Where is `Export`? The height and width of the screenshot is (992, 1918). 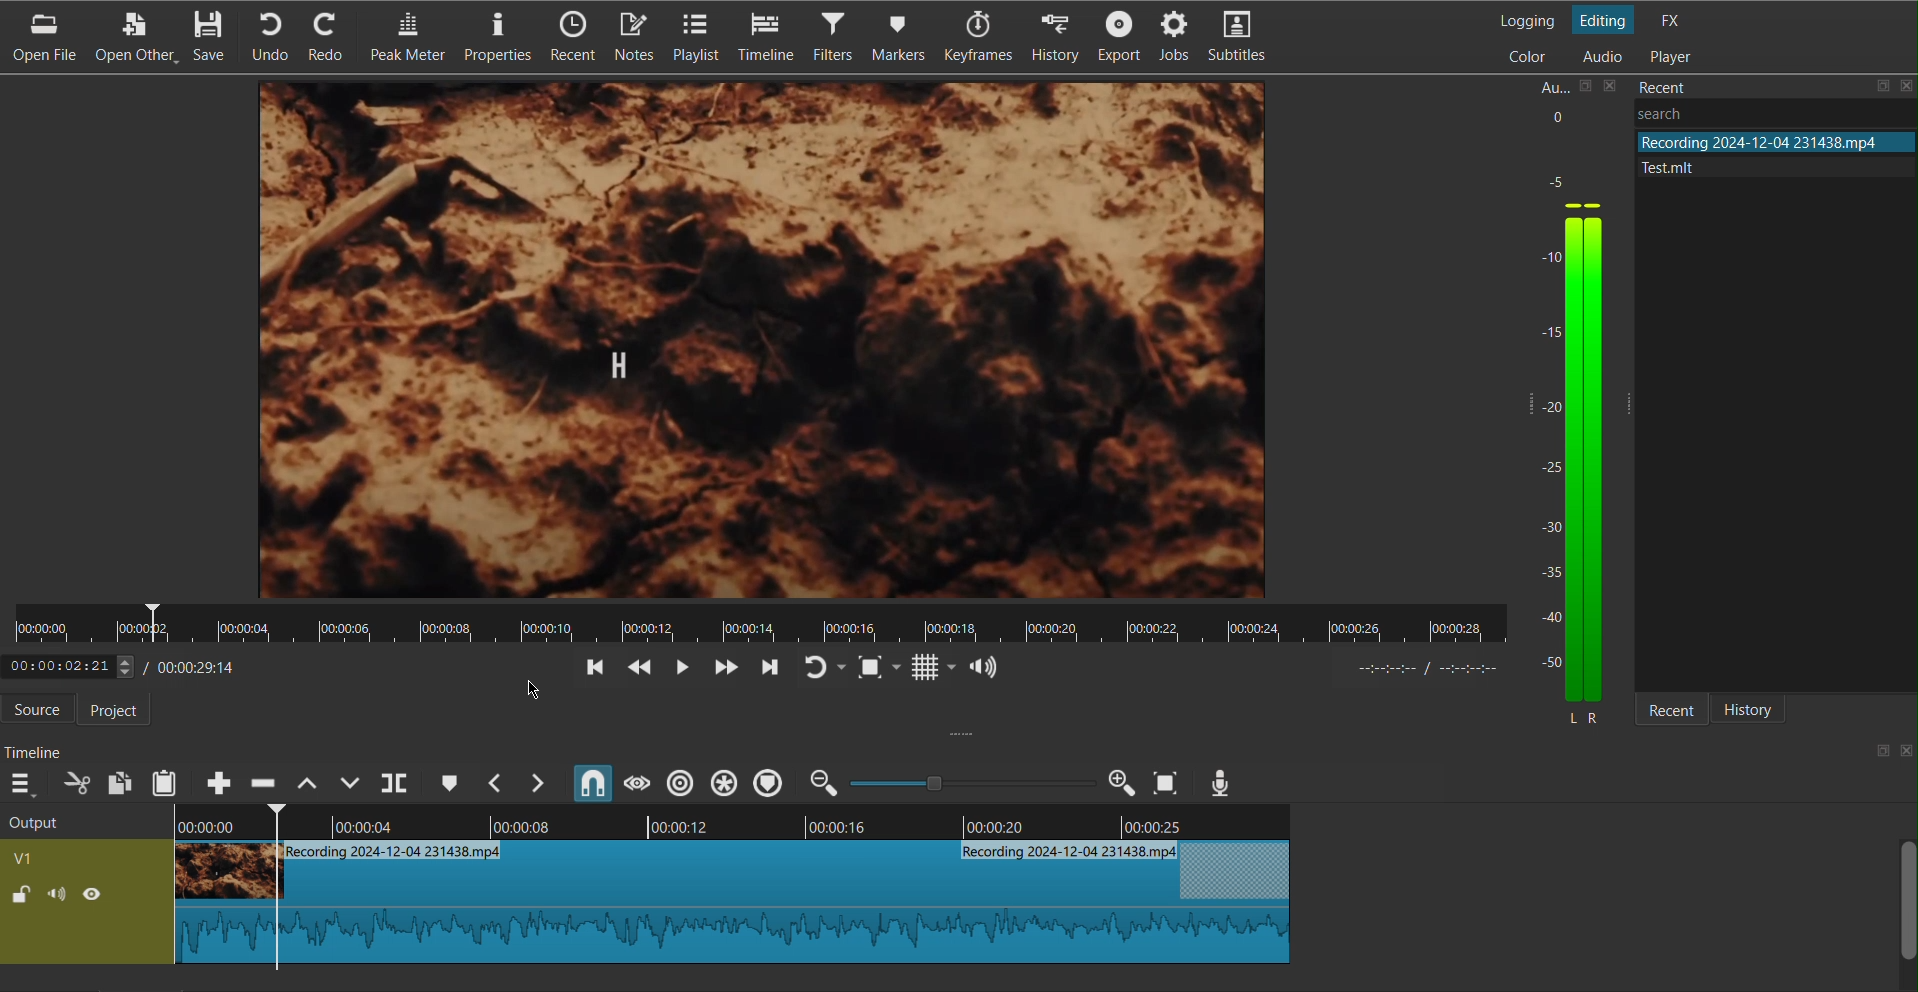
Export is located at coordinates (1121, 40).